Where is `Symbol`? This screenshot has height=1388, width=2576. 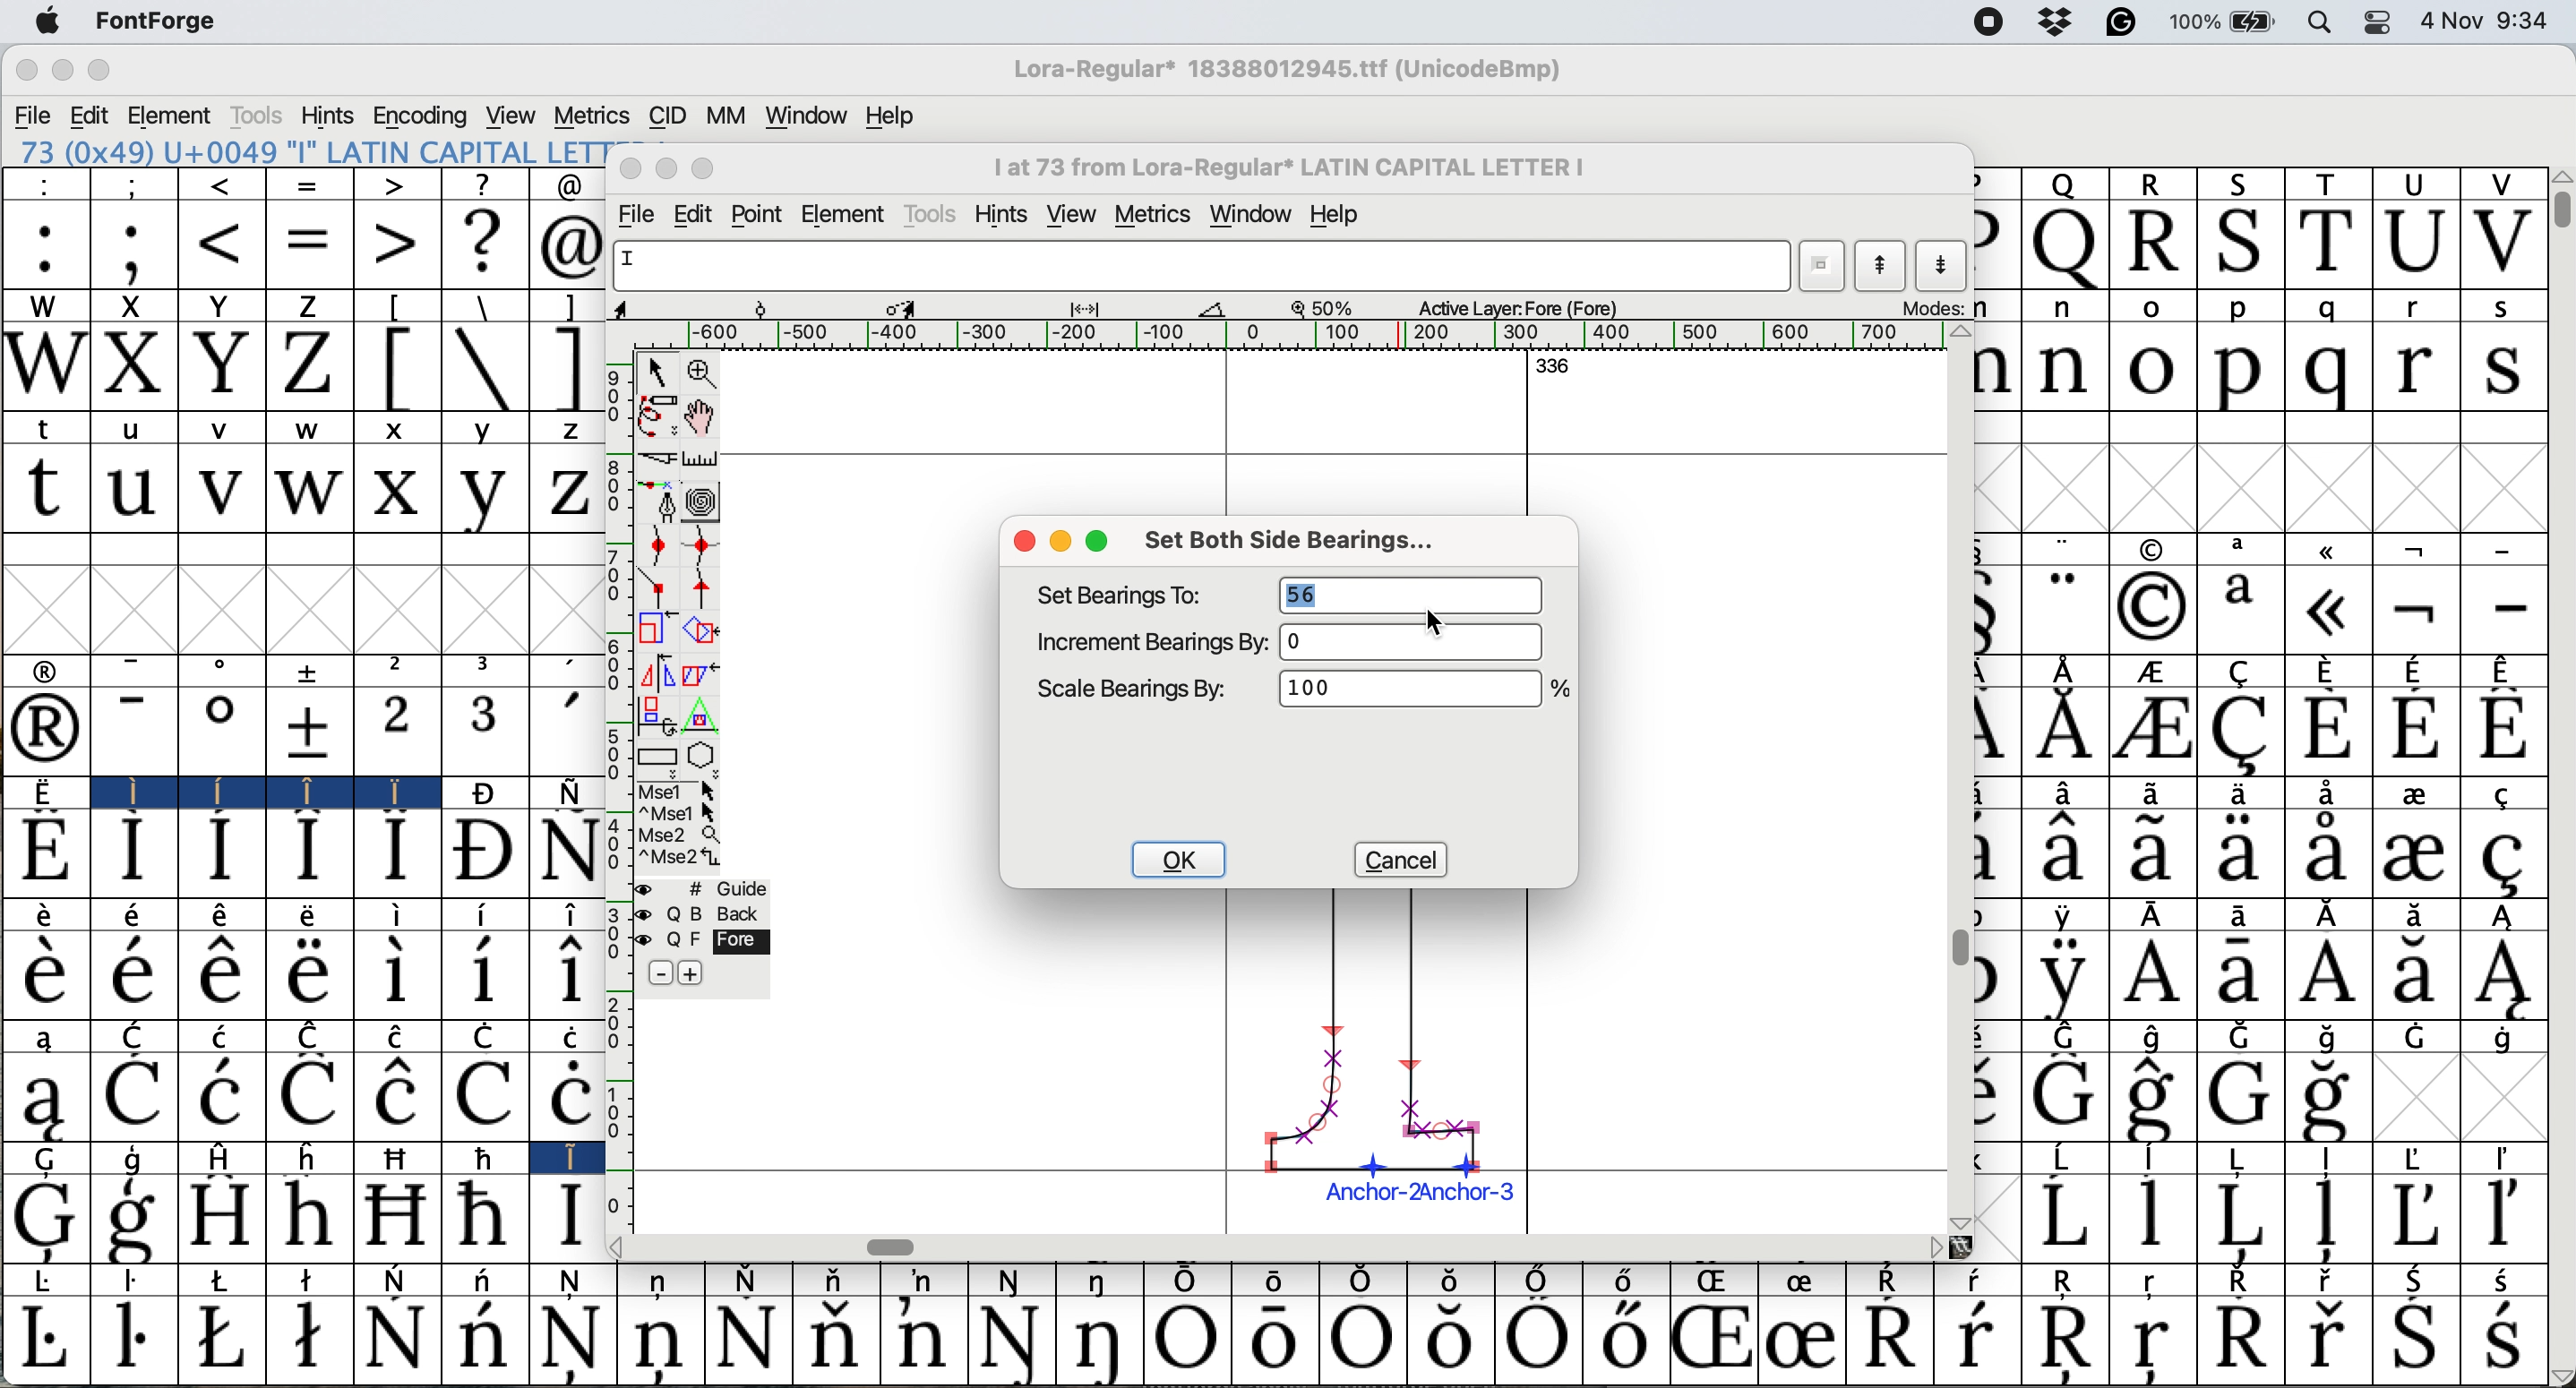
Symbol is located at coordinates (2509, 1158).